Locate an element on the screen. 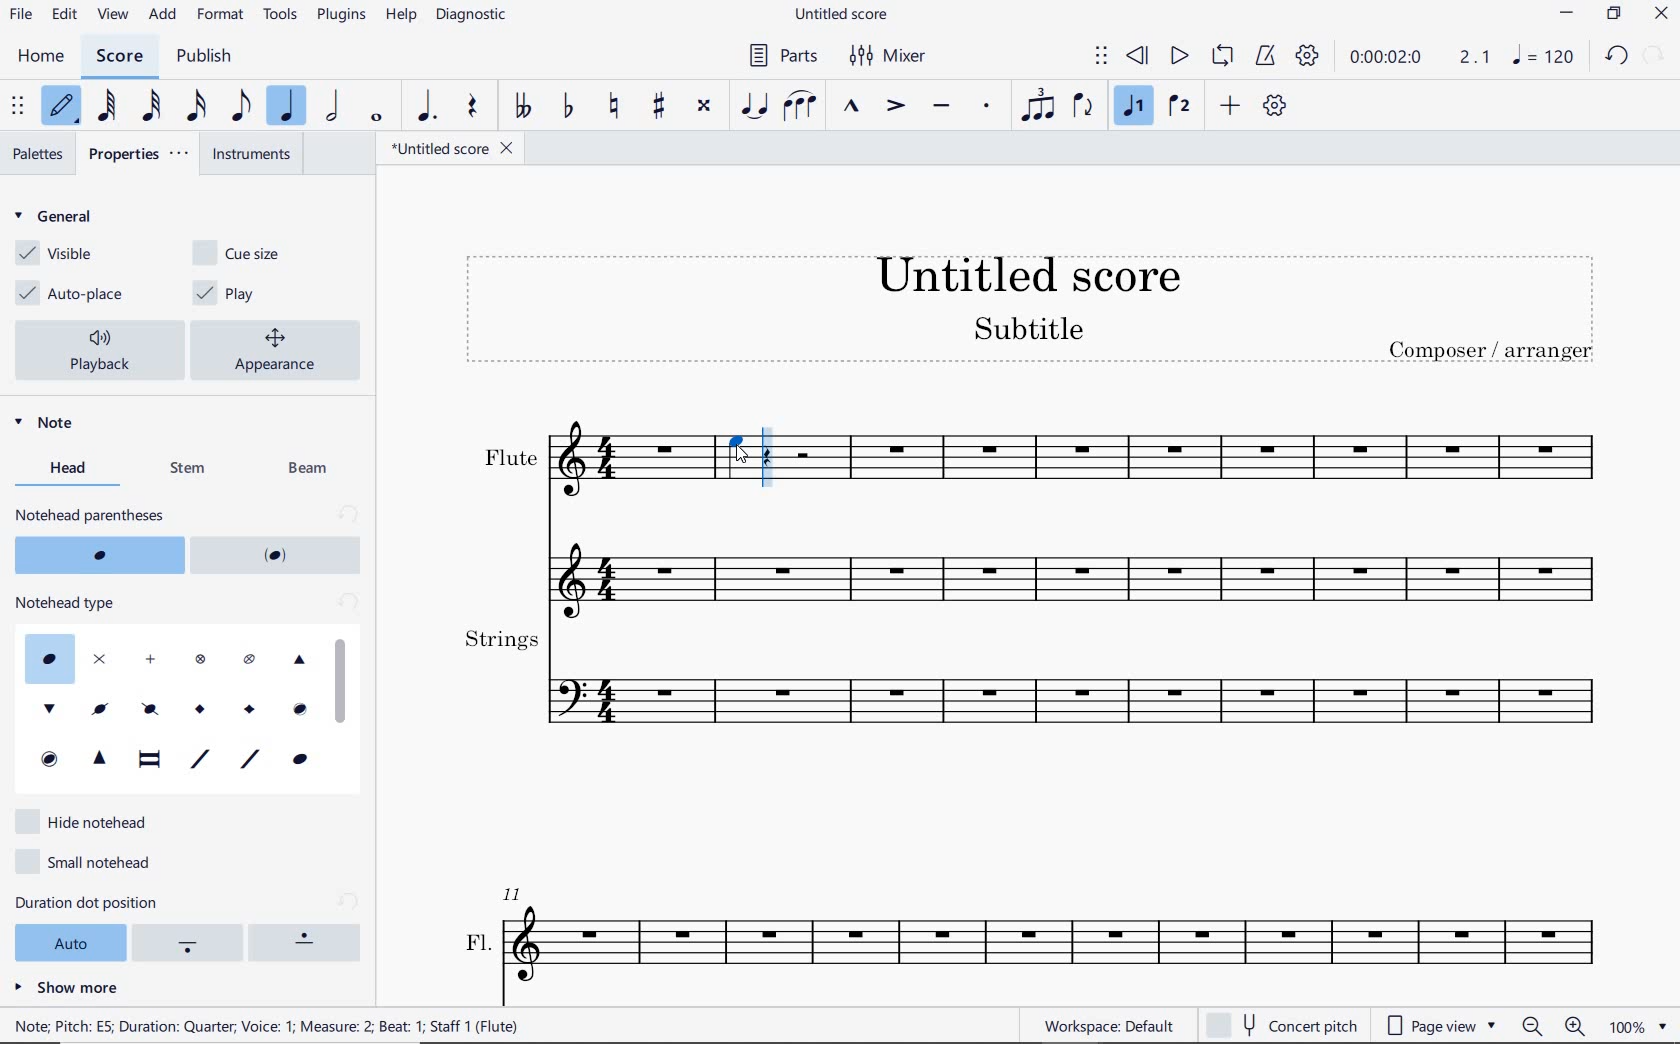 The image size is (1680, 1044). REWIND is located at coordinates (1138, 57).